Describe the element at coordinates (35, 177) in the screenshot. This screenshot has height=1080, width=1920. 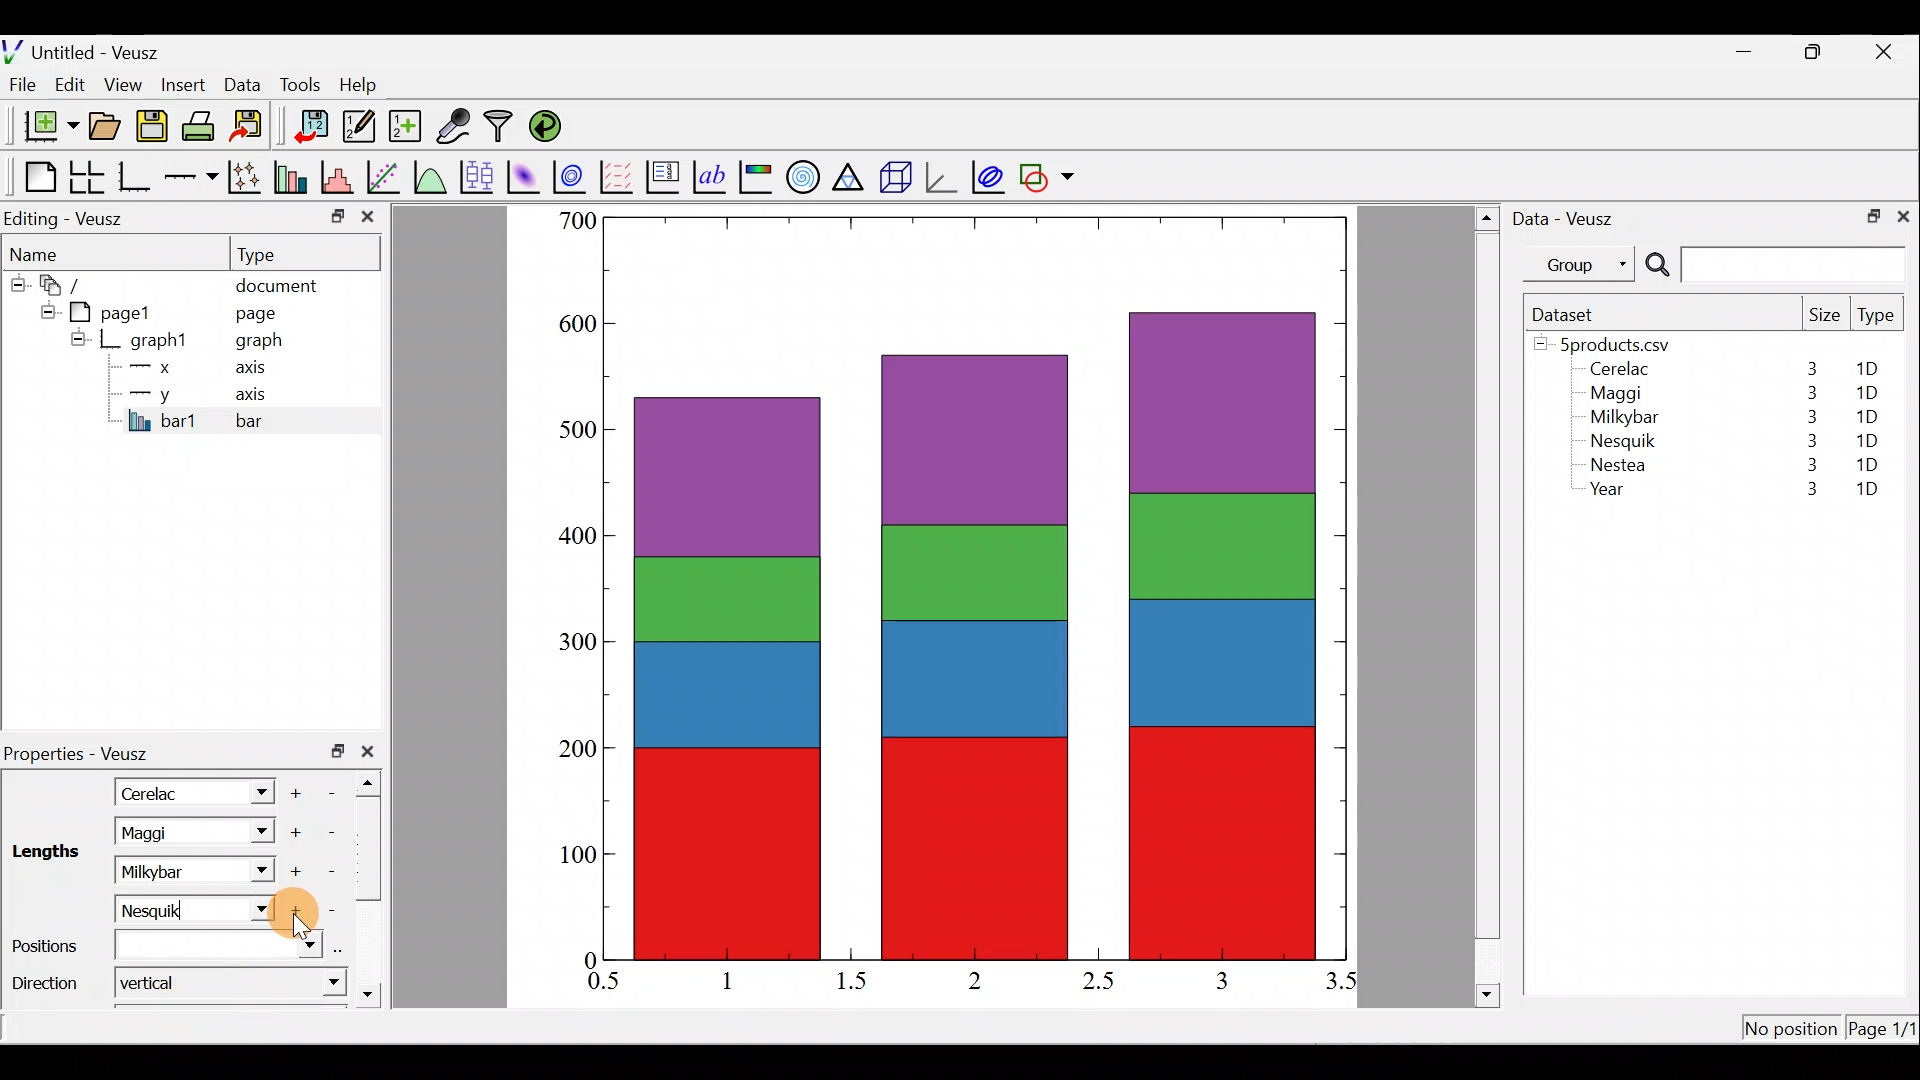
I see `Blank page` at that location.